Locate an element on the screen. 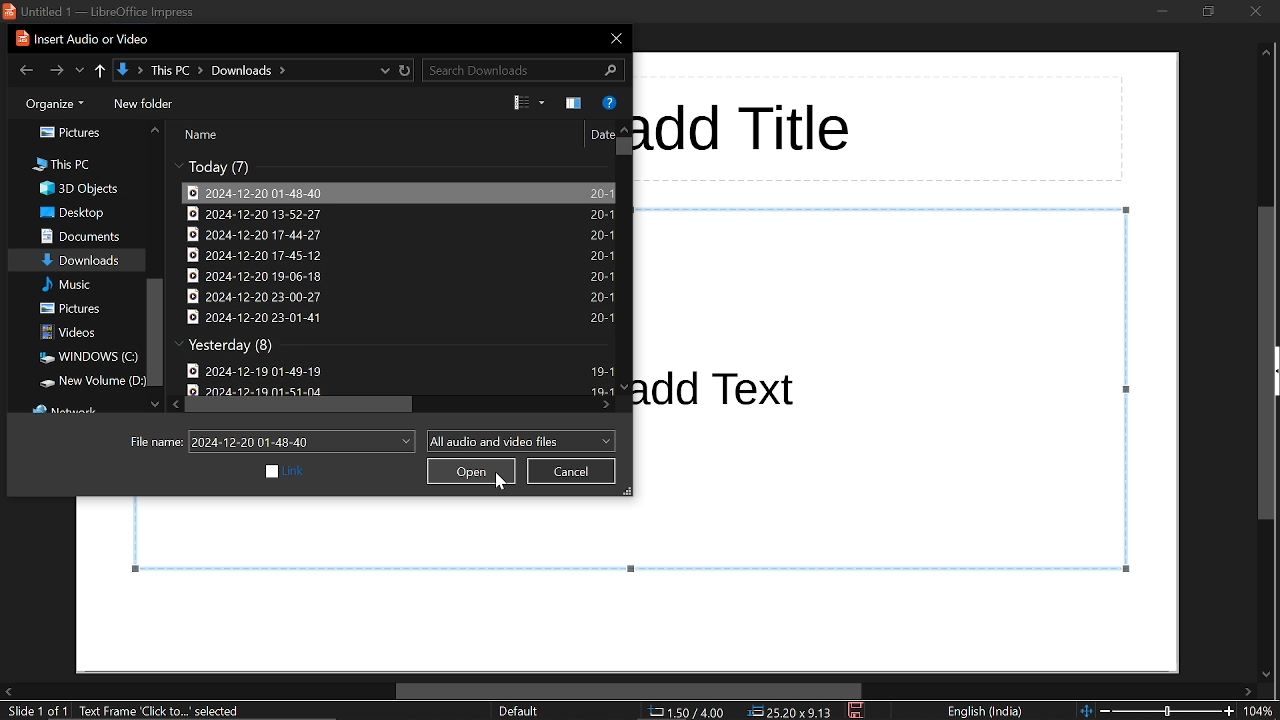 This screenshot has width=1280, height=720. file name is located at coordinates (302, 442).